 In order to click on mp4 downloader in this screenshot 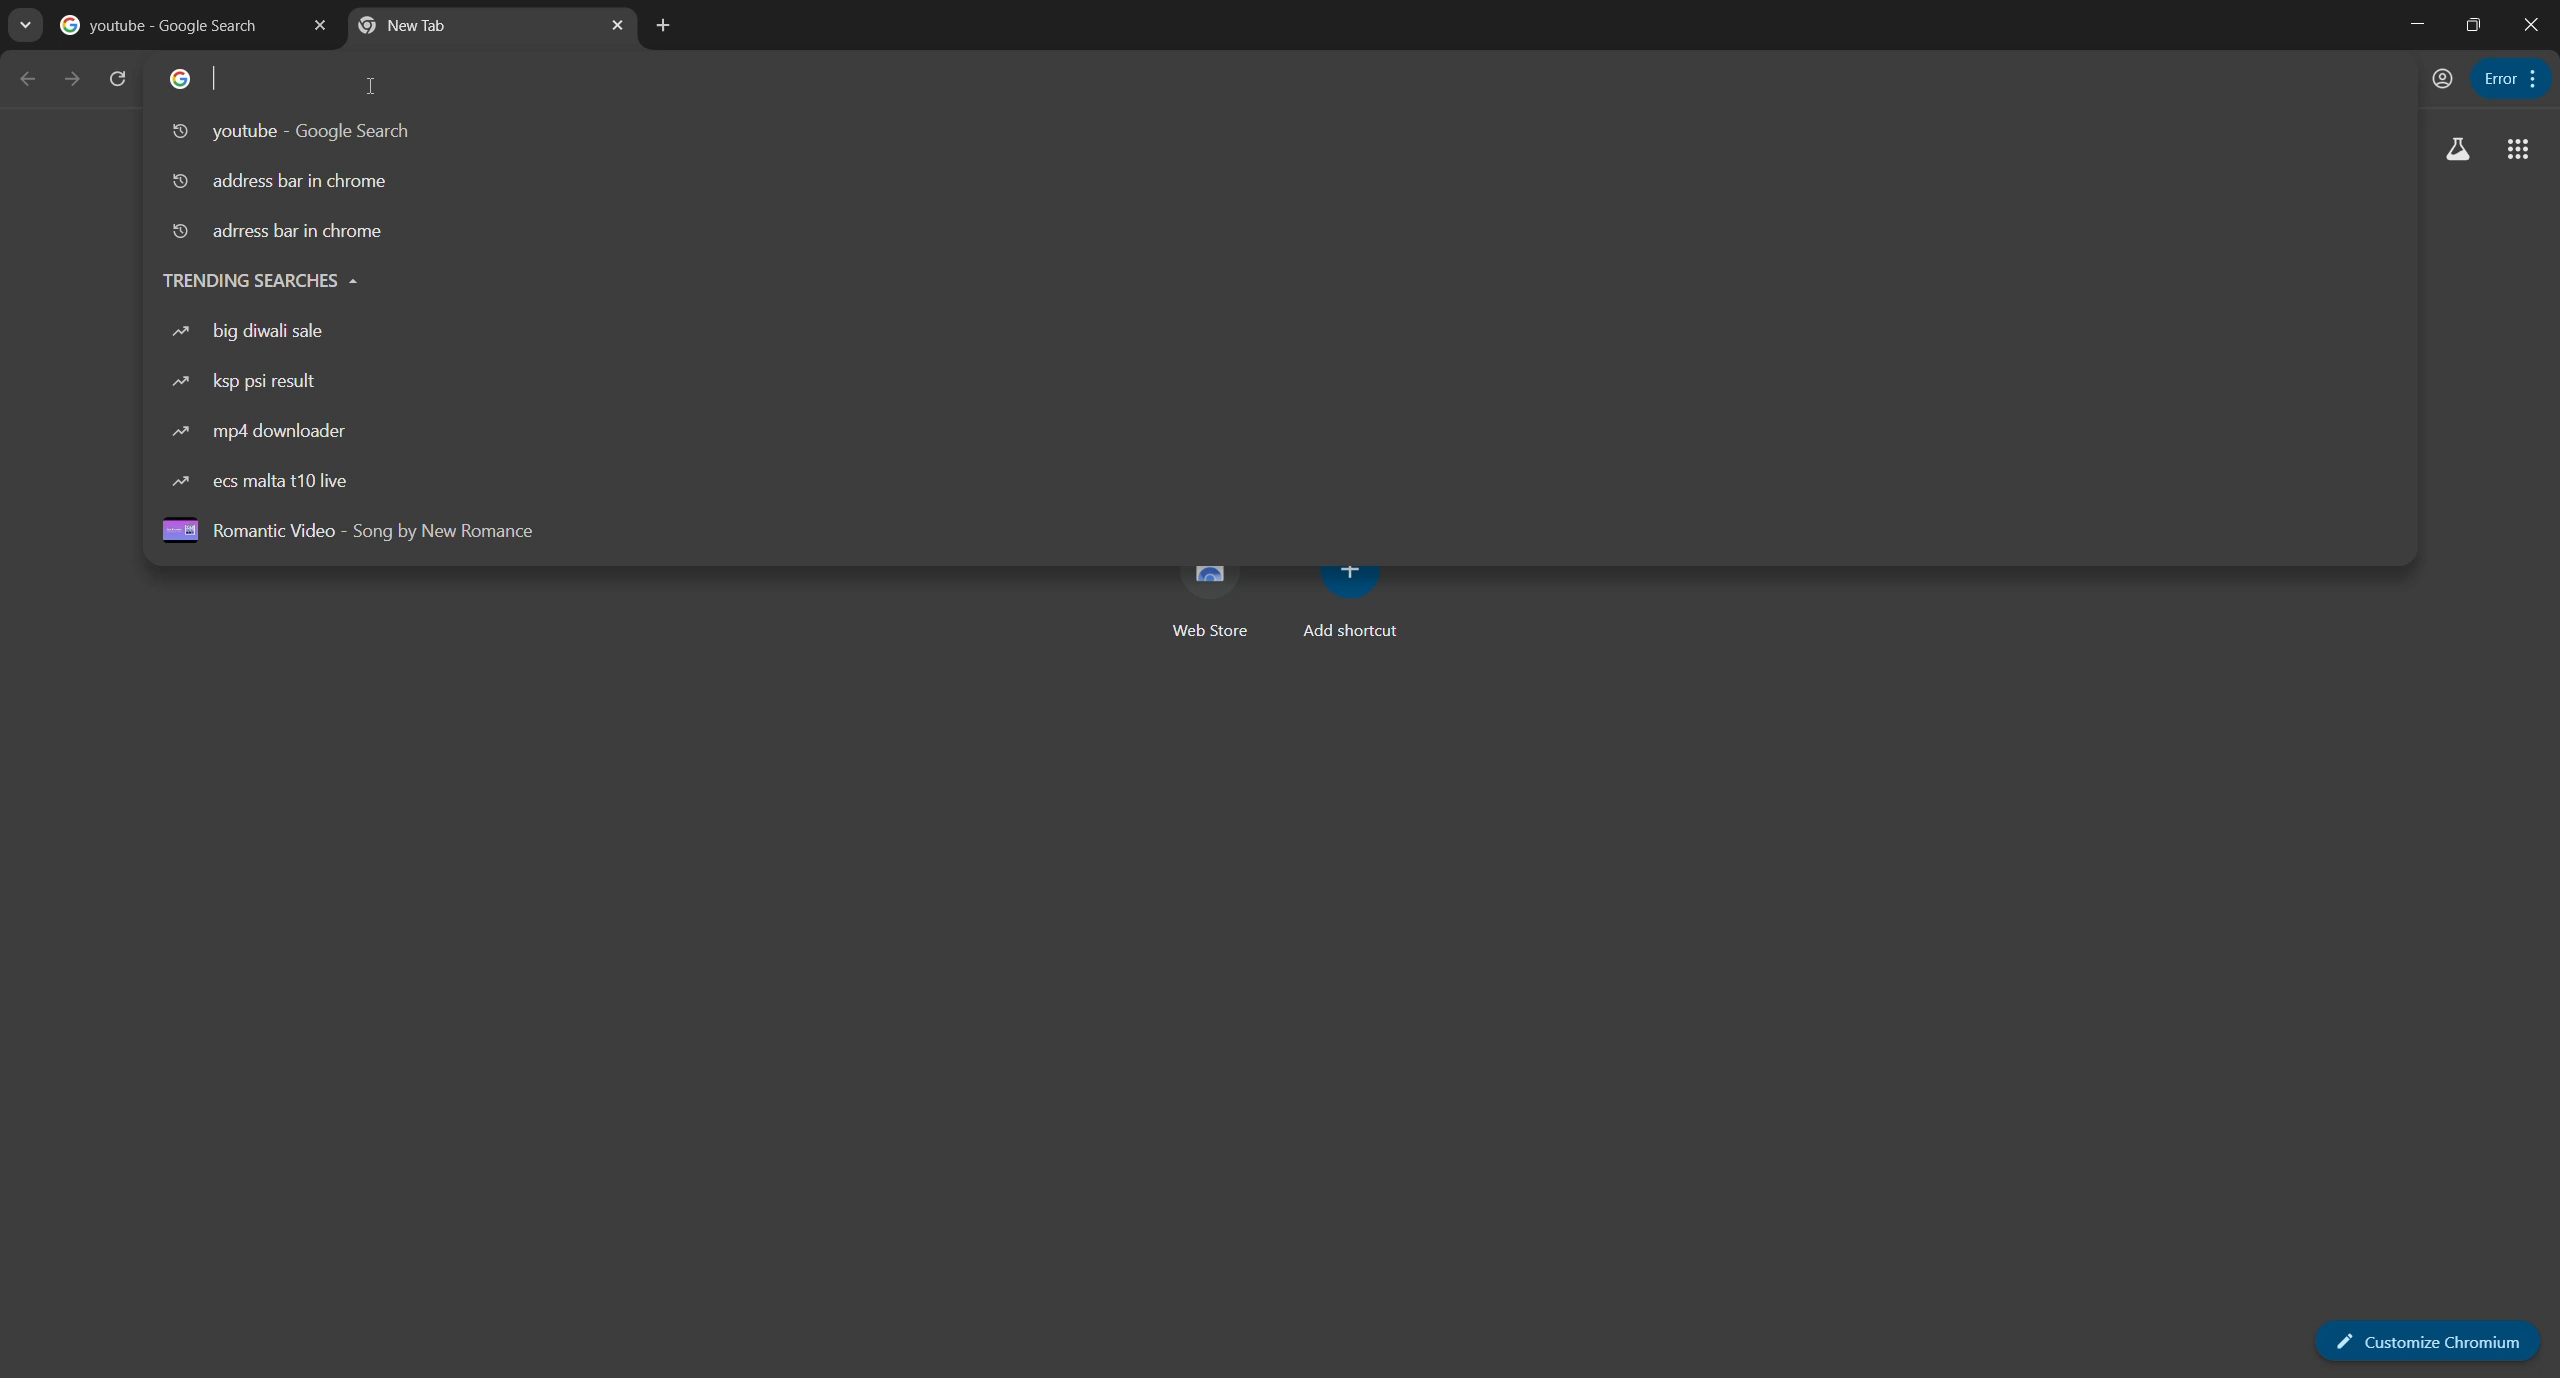, I will do `click(258, 430)`.